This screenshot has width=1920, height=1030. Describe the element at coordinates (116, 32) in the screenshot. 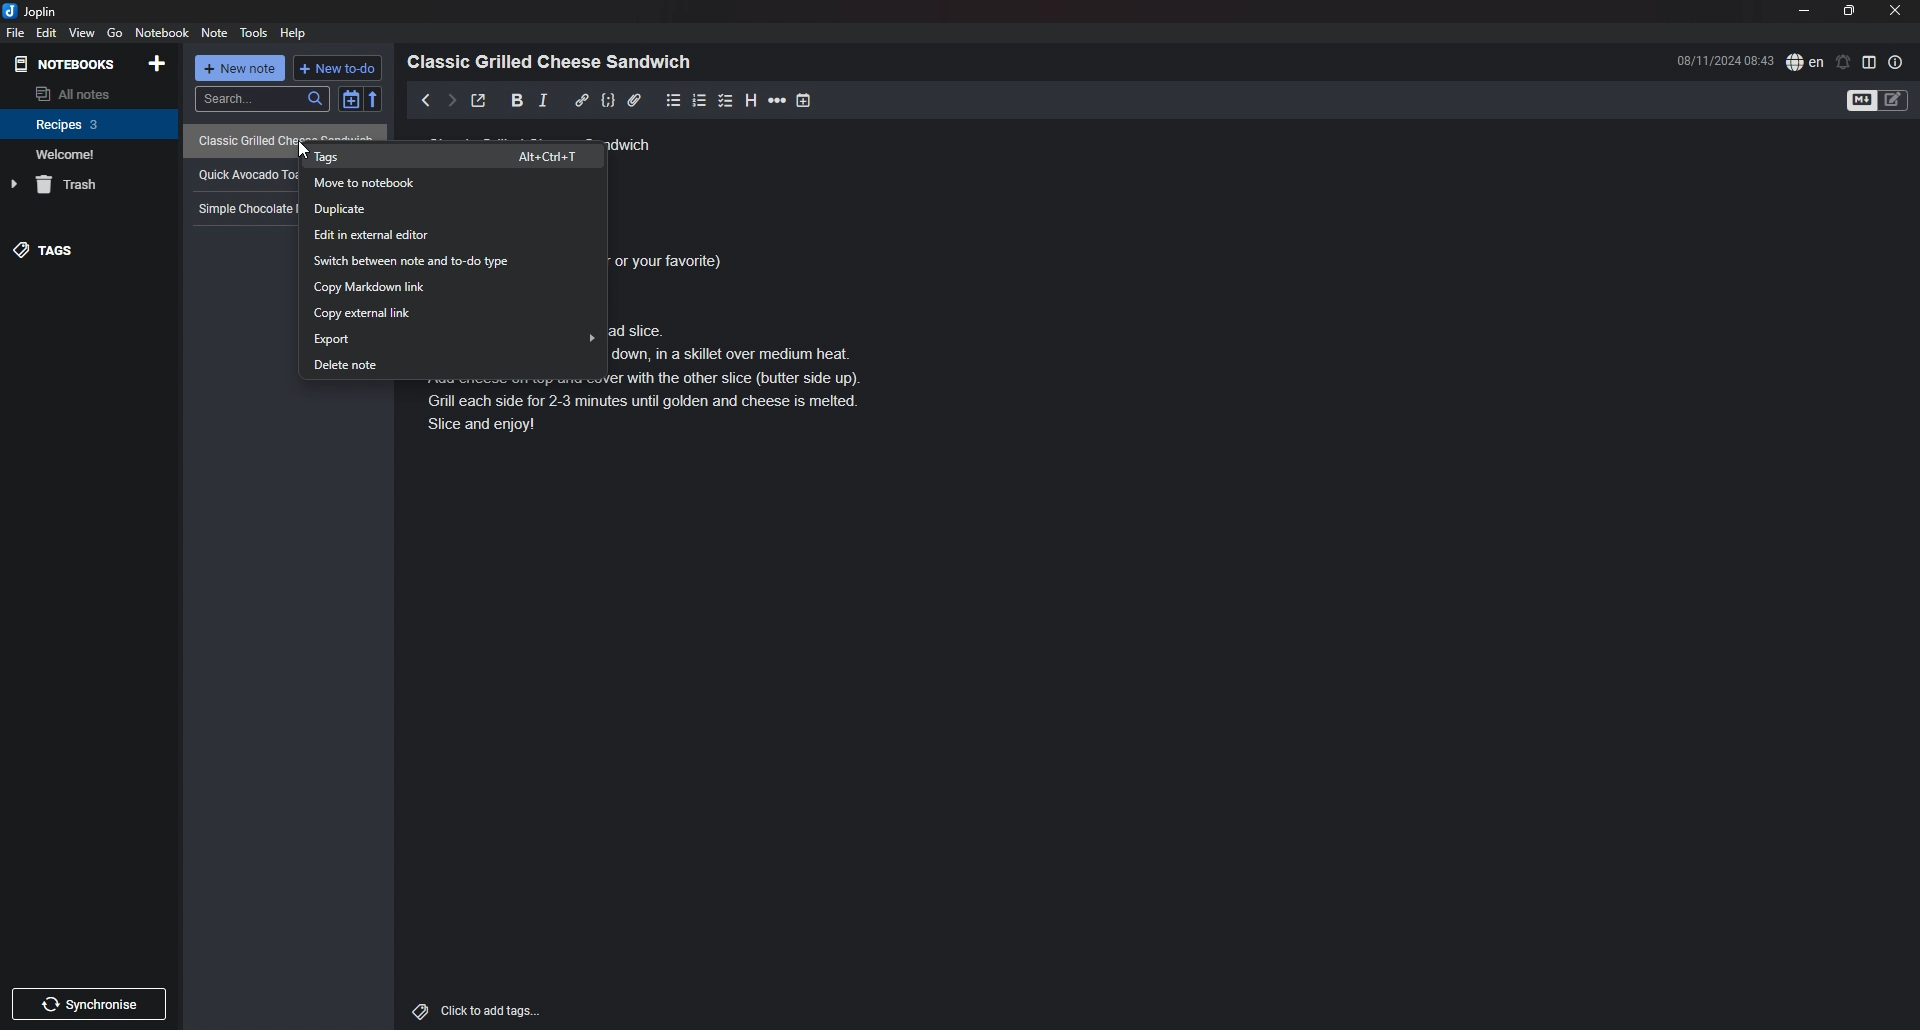

I see `go` at that location.